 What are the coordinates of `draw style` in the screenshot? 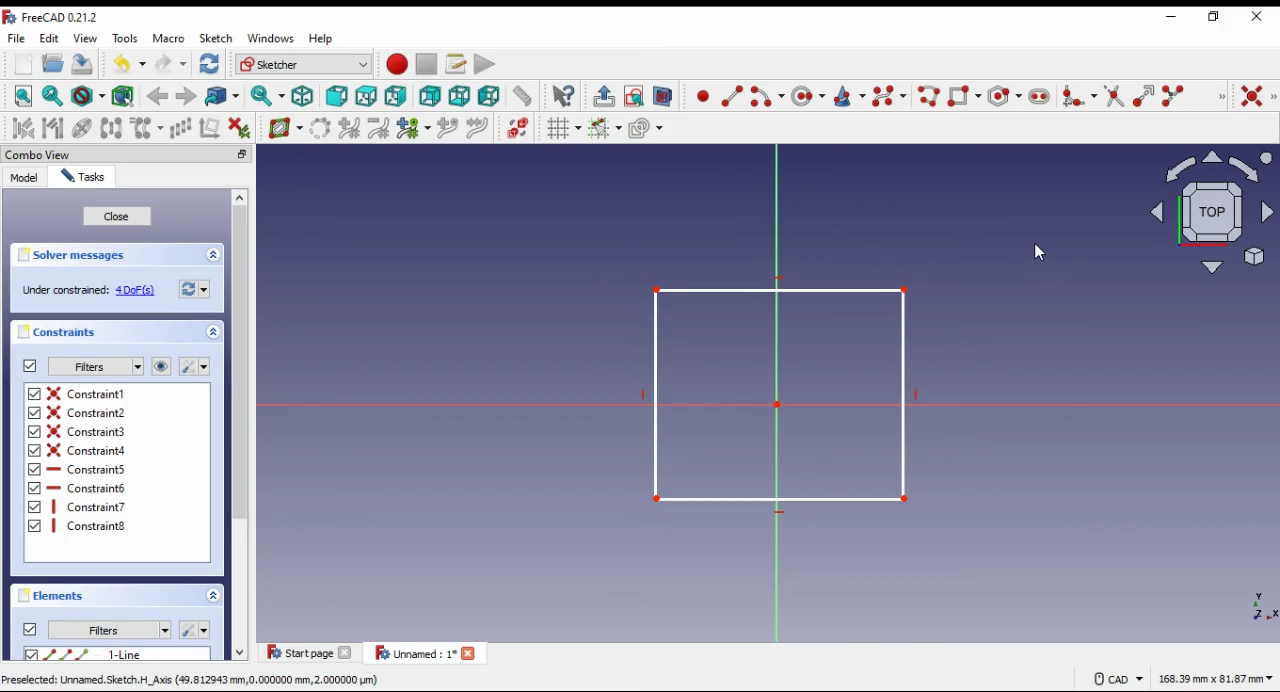 It's located at (89, 96).